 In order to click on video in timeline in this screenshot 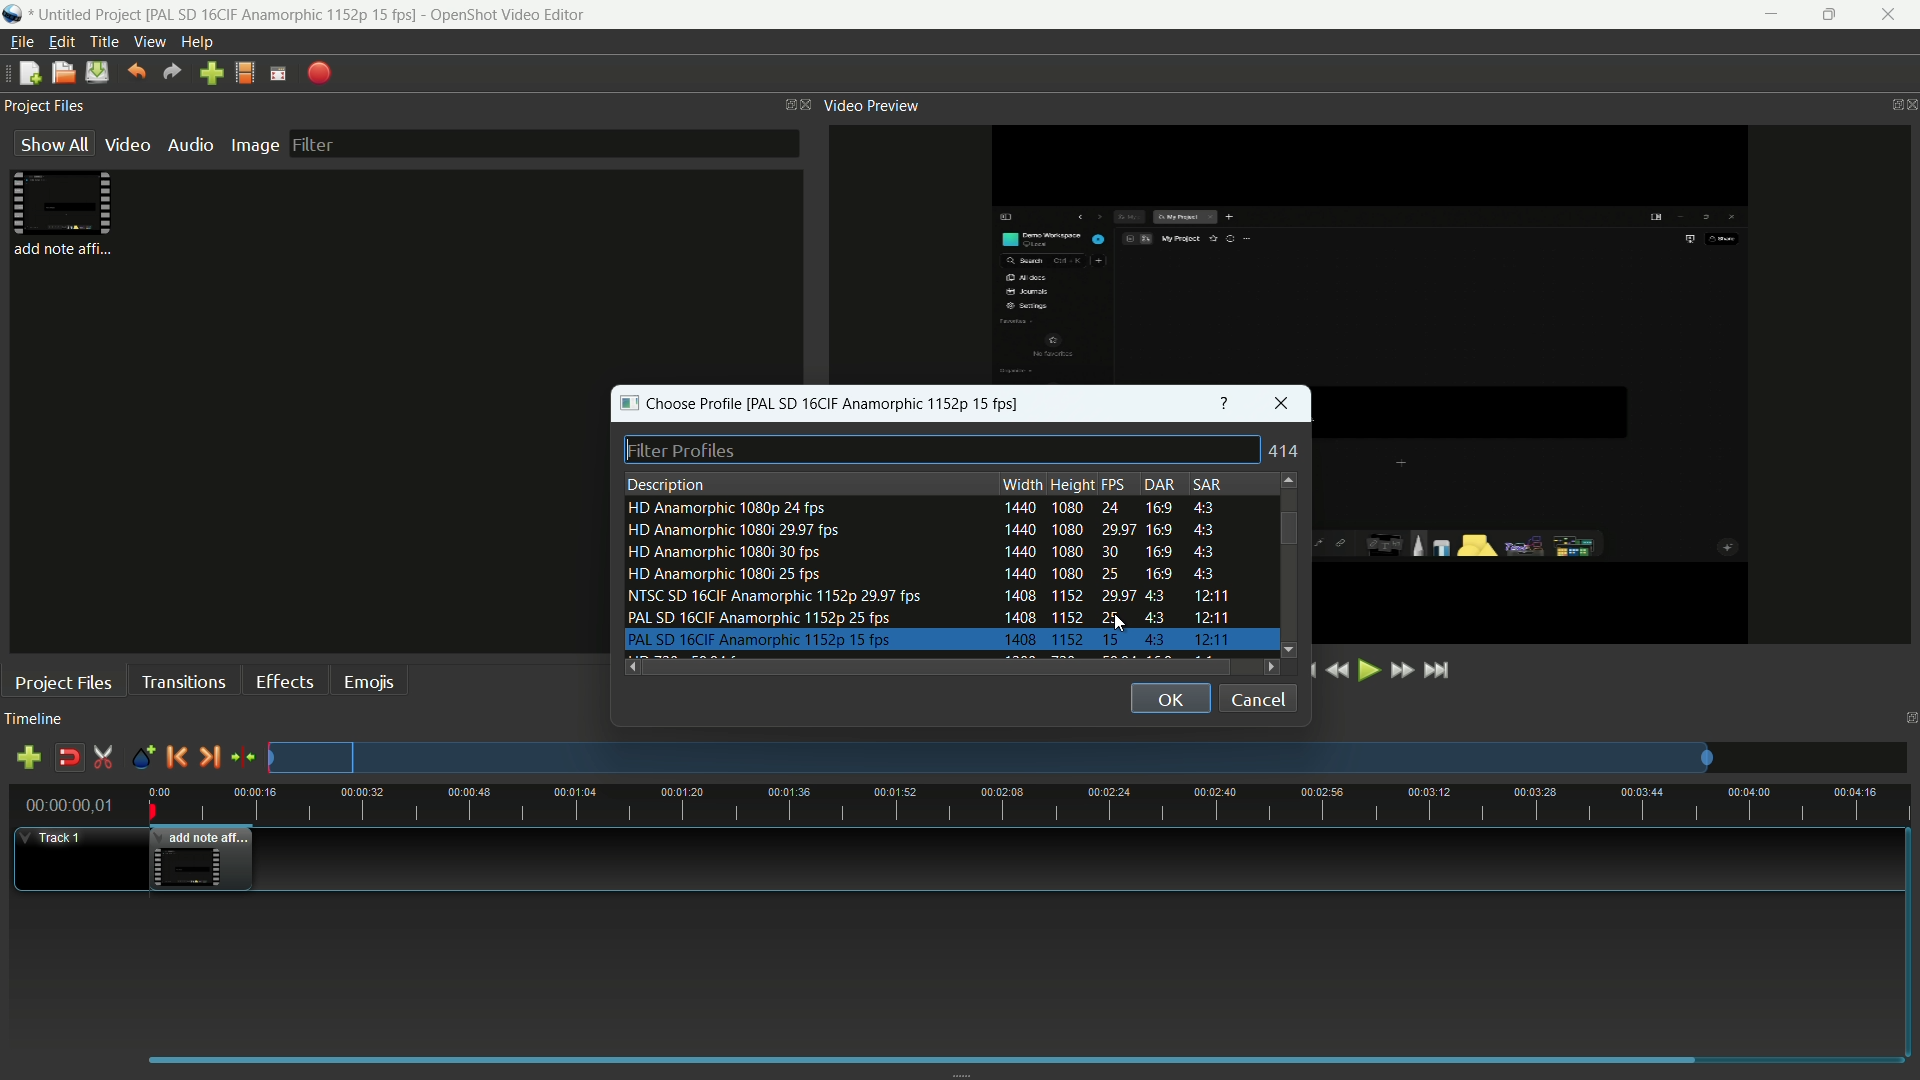, I will do `click(203, 859)`.